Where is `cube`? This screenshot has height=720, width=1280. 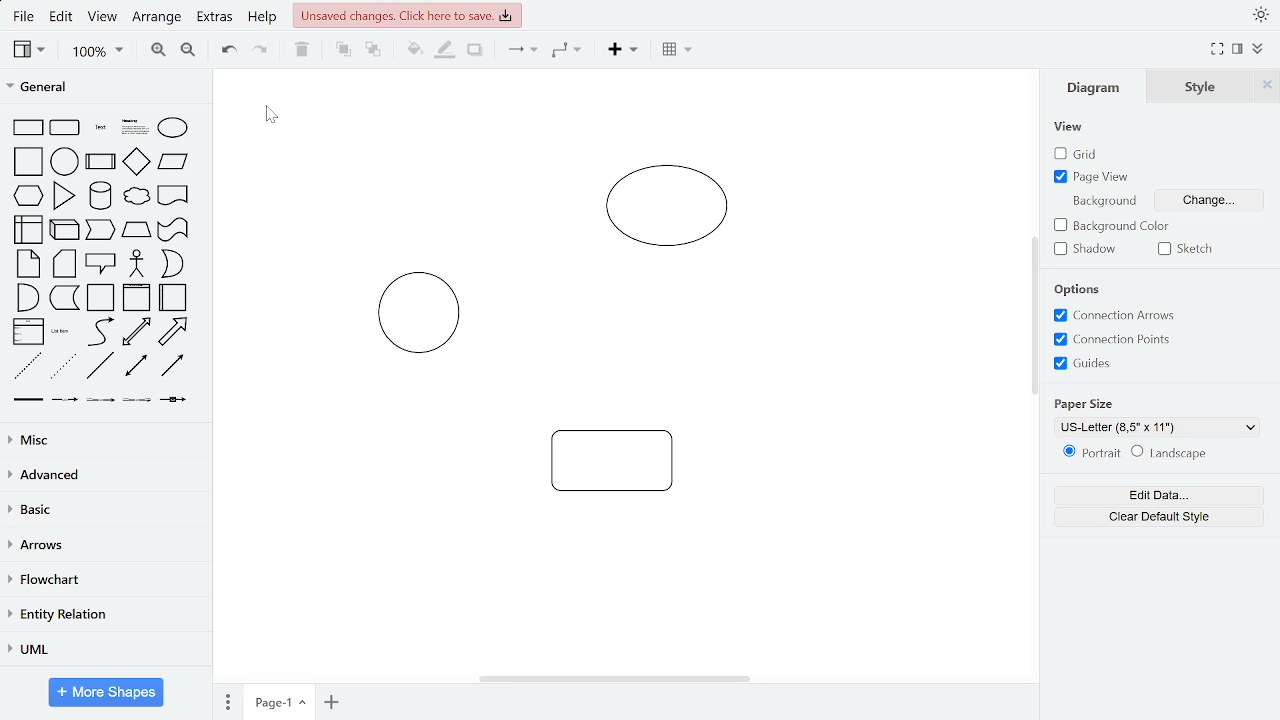 cube is located at coordinates (66, 229).